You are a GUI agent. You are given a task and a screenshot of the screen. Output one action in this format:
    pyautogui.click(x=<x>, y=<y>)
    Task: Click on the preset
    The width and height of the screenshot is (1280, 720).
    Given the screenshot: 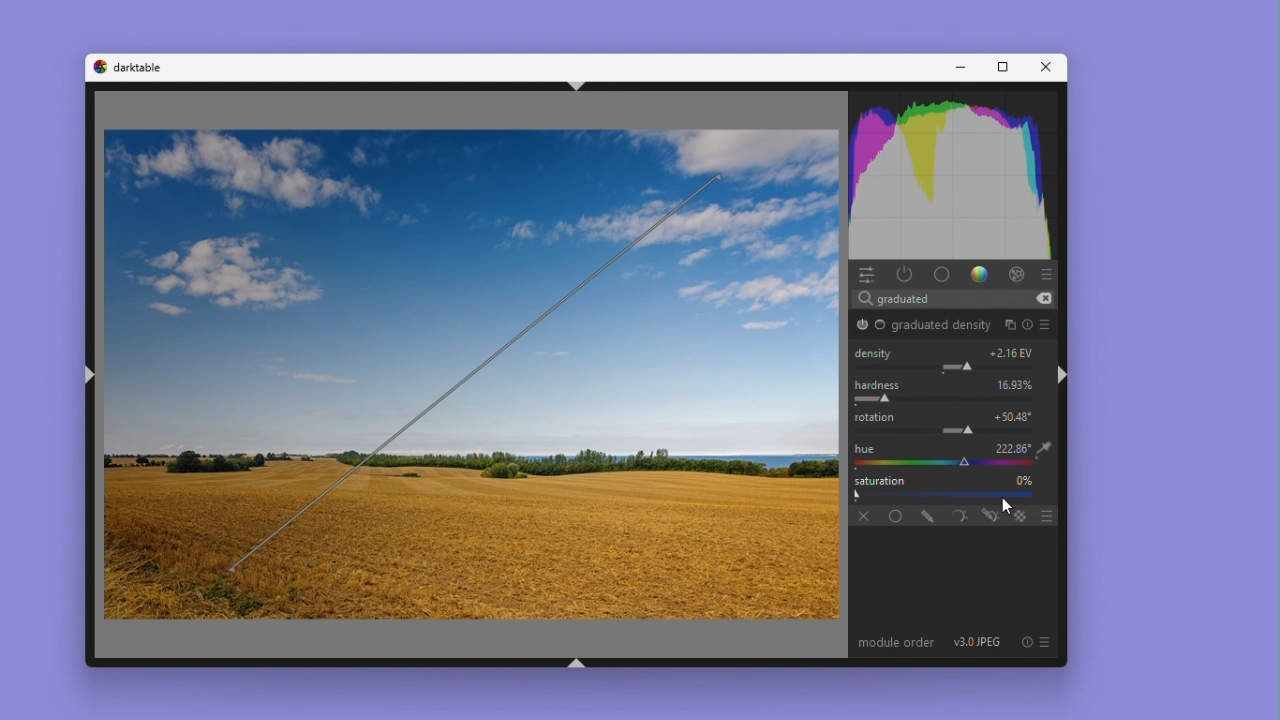 What is the action you would take?
    pyautogui.click(x=1048, y=324)
    